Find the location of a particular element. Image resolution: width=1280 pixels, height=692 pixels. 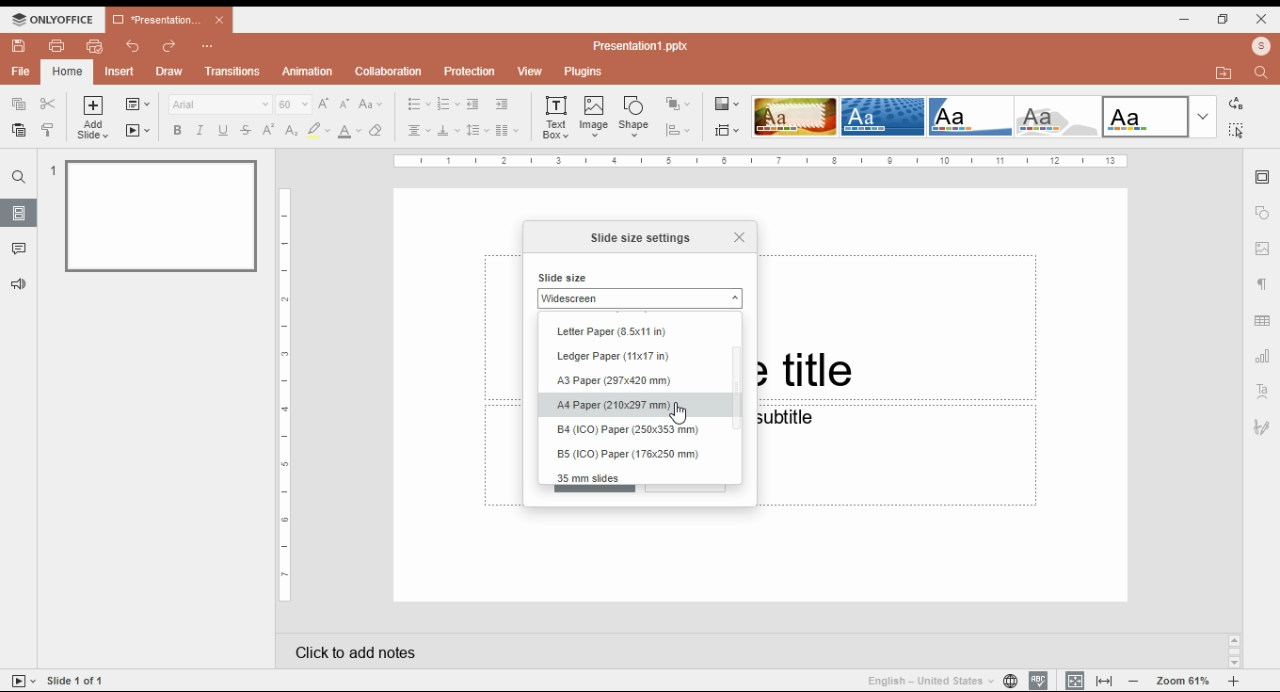

Page Scale is located at coordinates (286, 396).